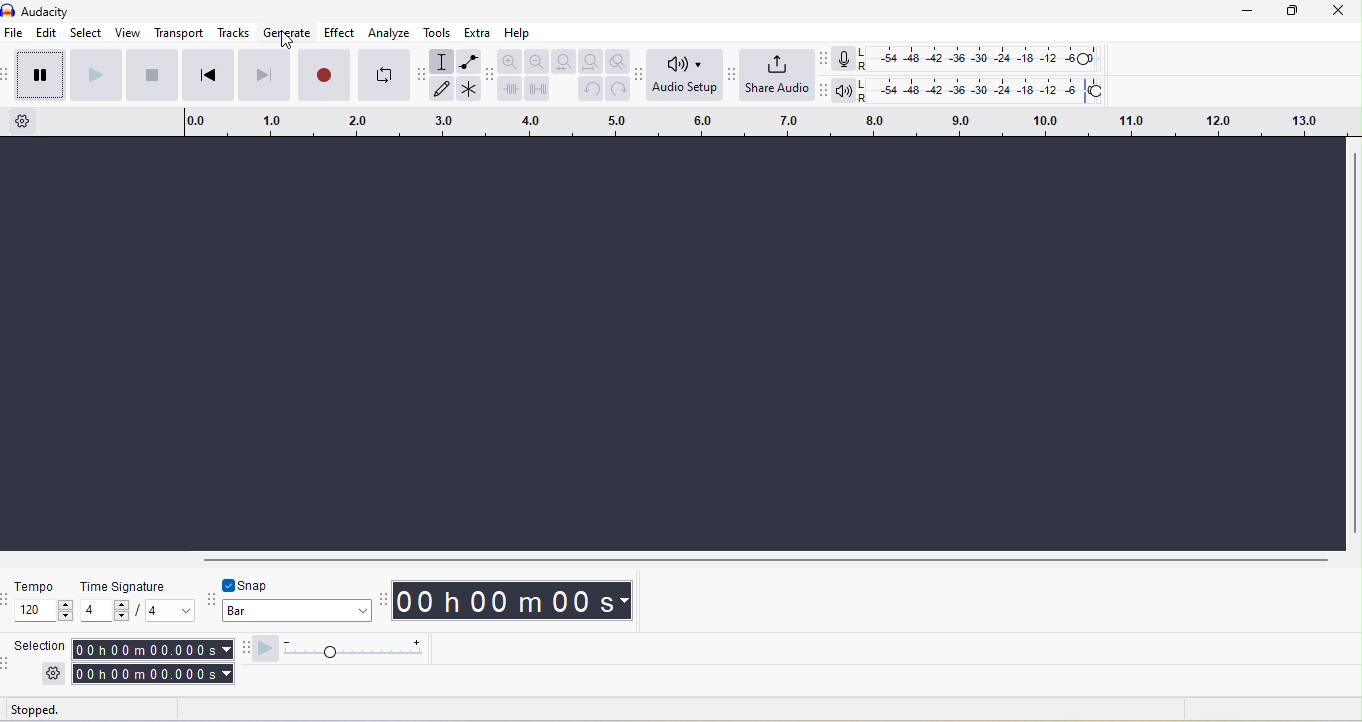 The image size is (1362, 722). Describe the element at coordinates (16, 34) in the screenshot. I see `file` at that location.